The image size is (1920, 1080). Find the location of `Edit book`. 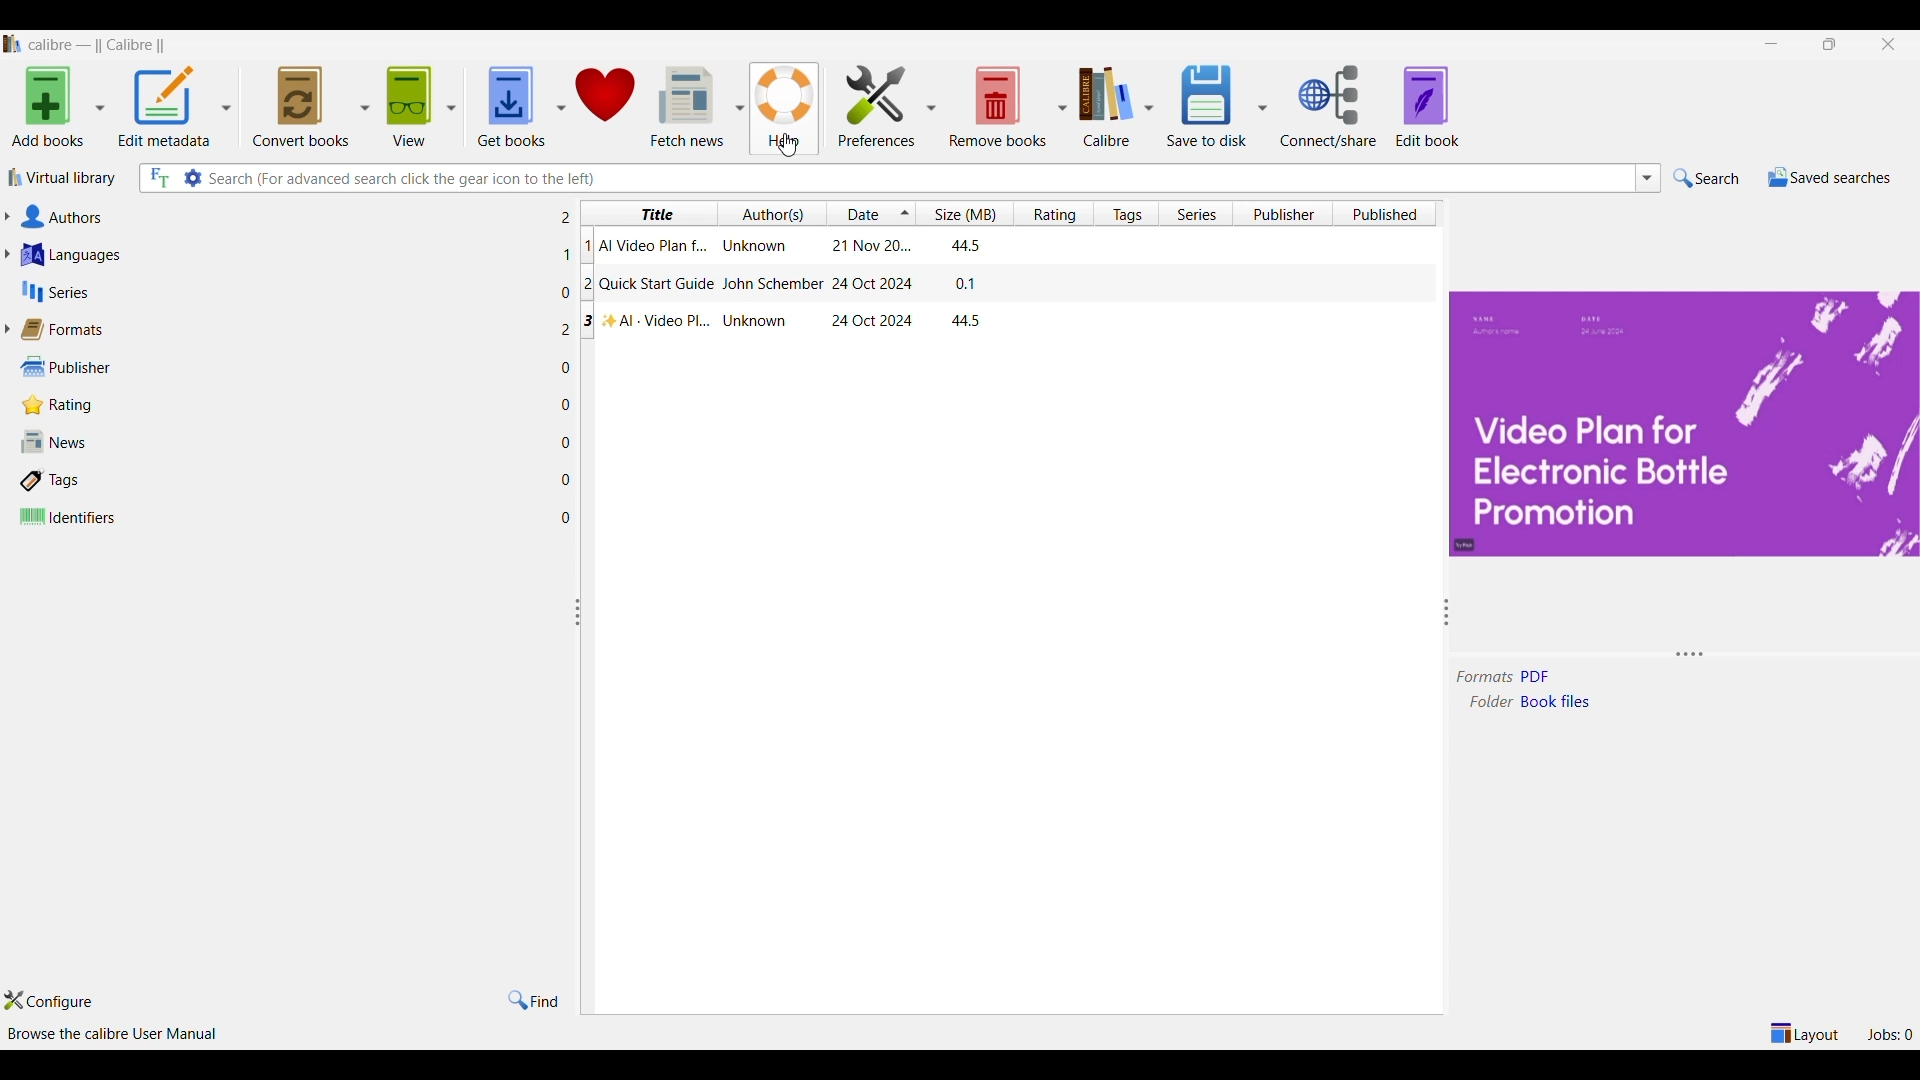

Edit book is located at coordinates (1428, 107).